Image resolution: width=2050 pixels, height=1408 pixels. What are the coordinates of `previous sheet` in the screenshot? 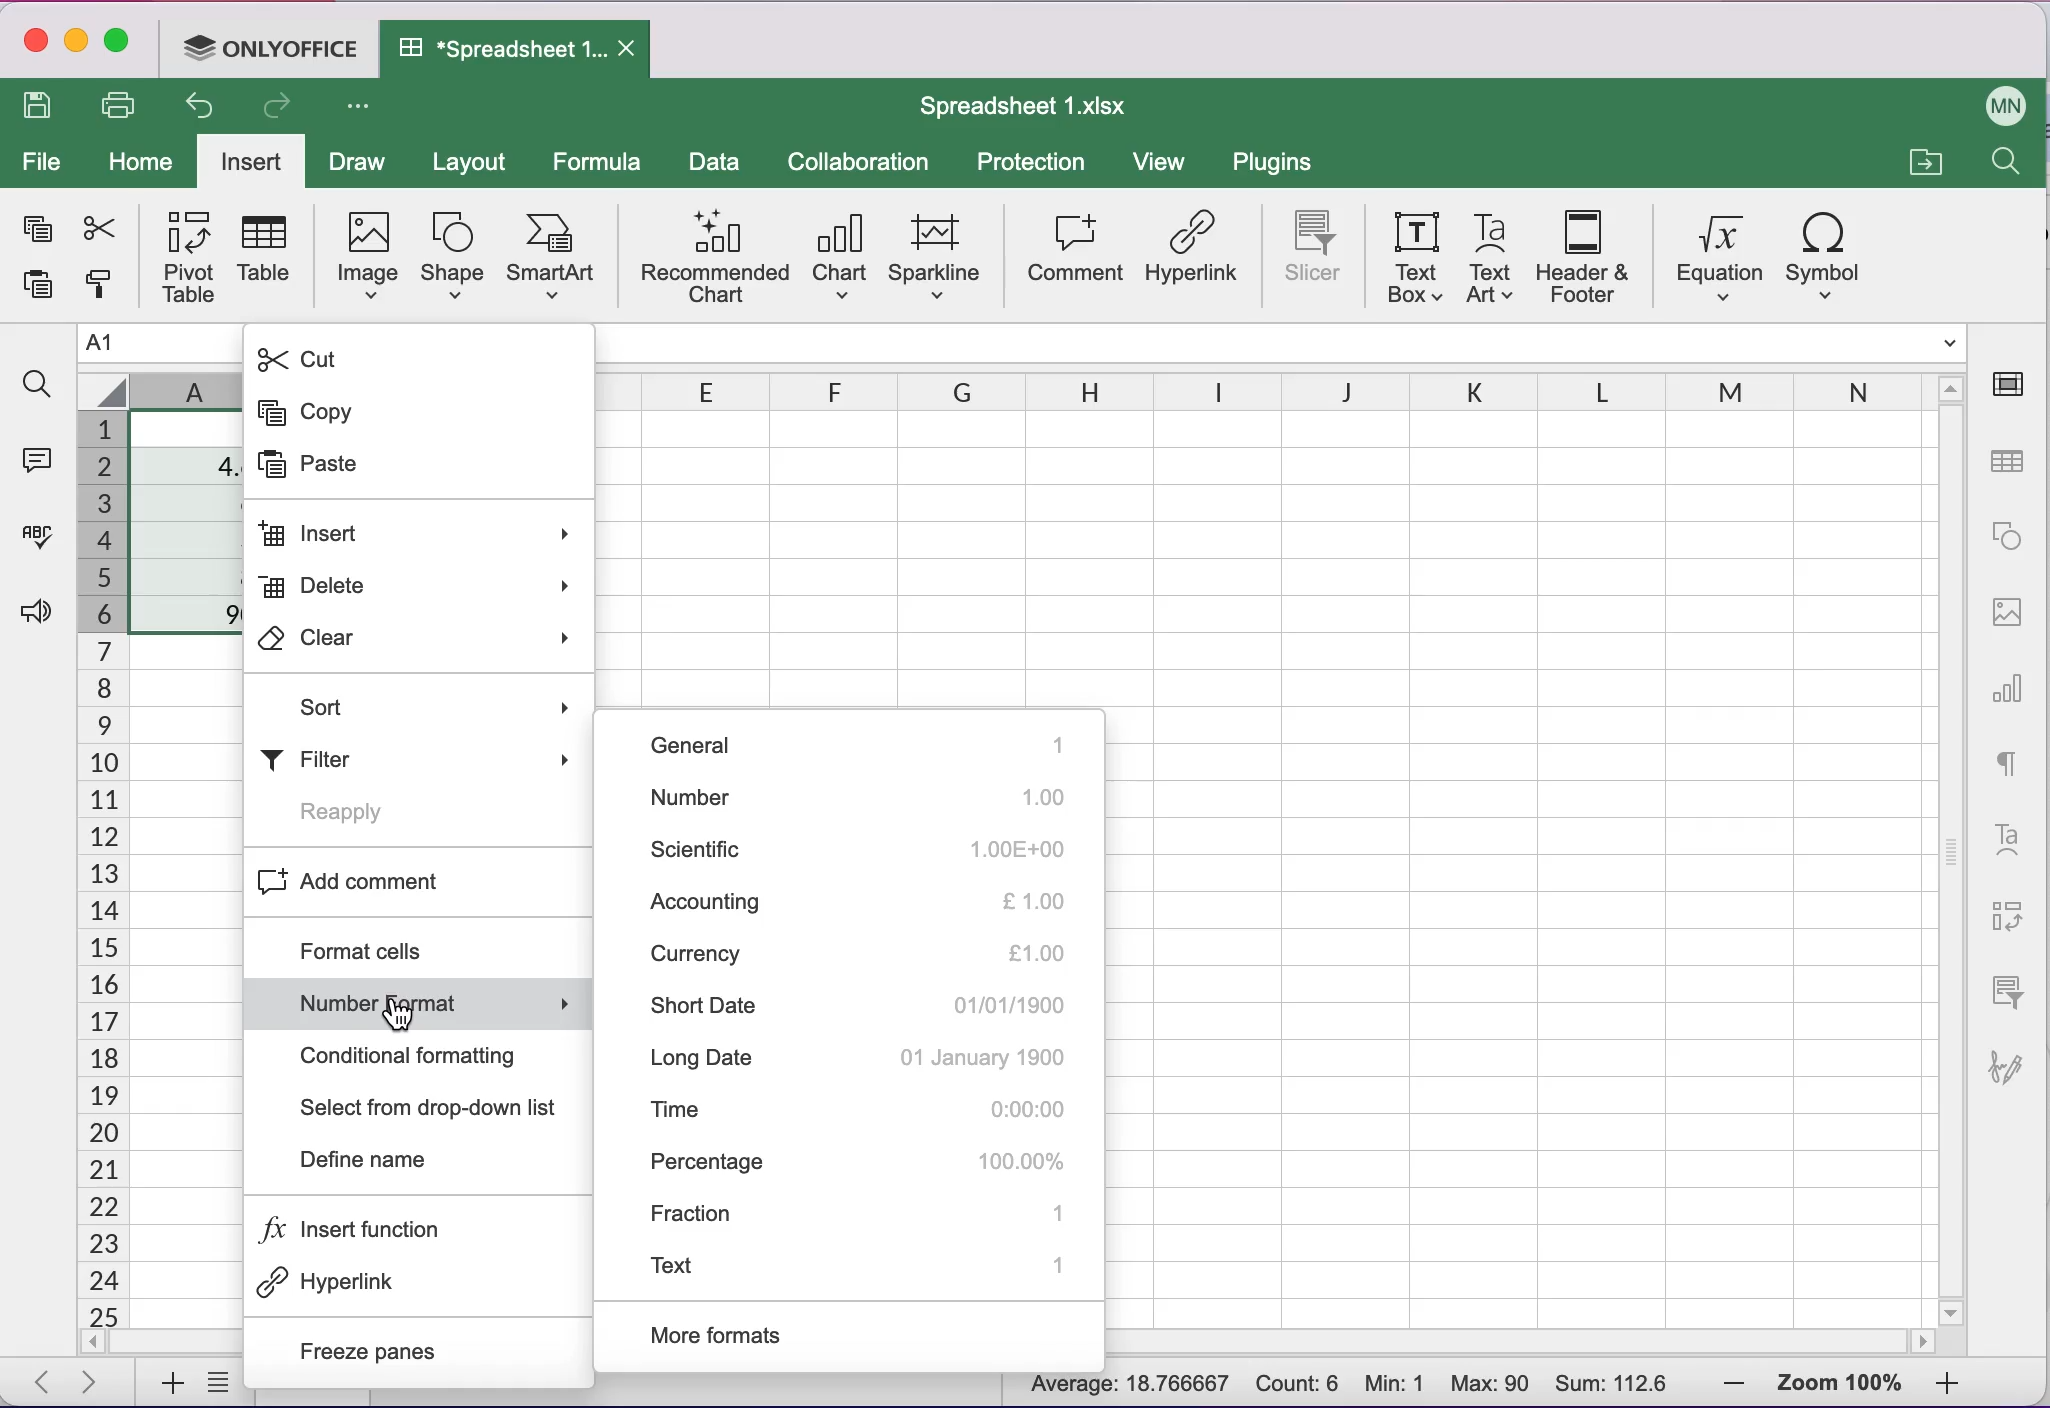 It's located at (46, 1385).